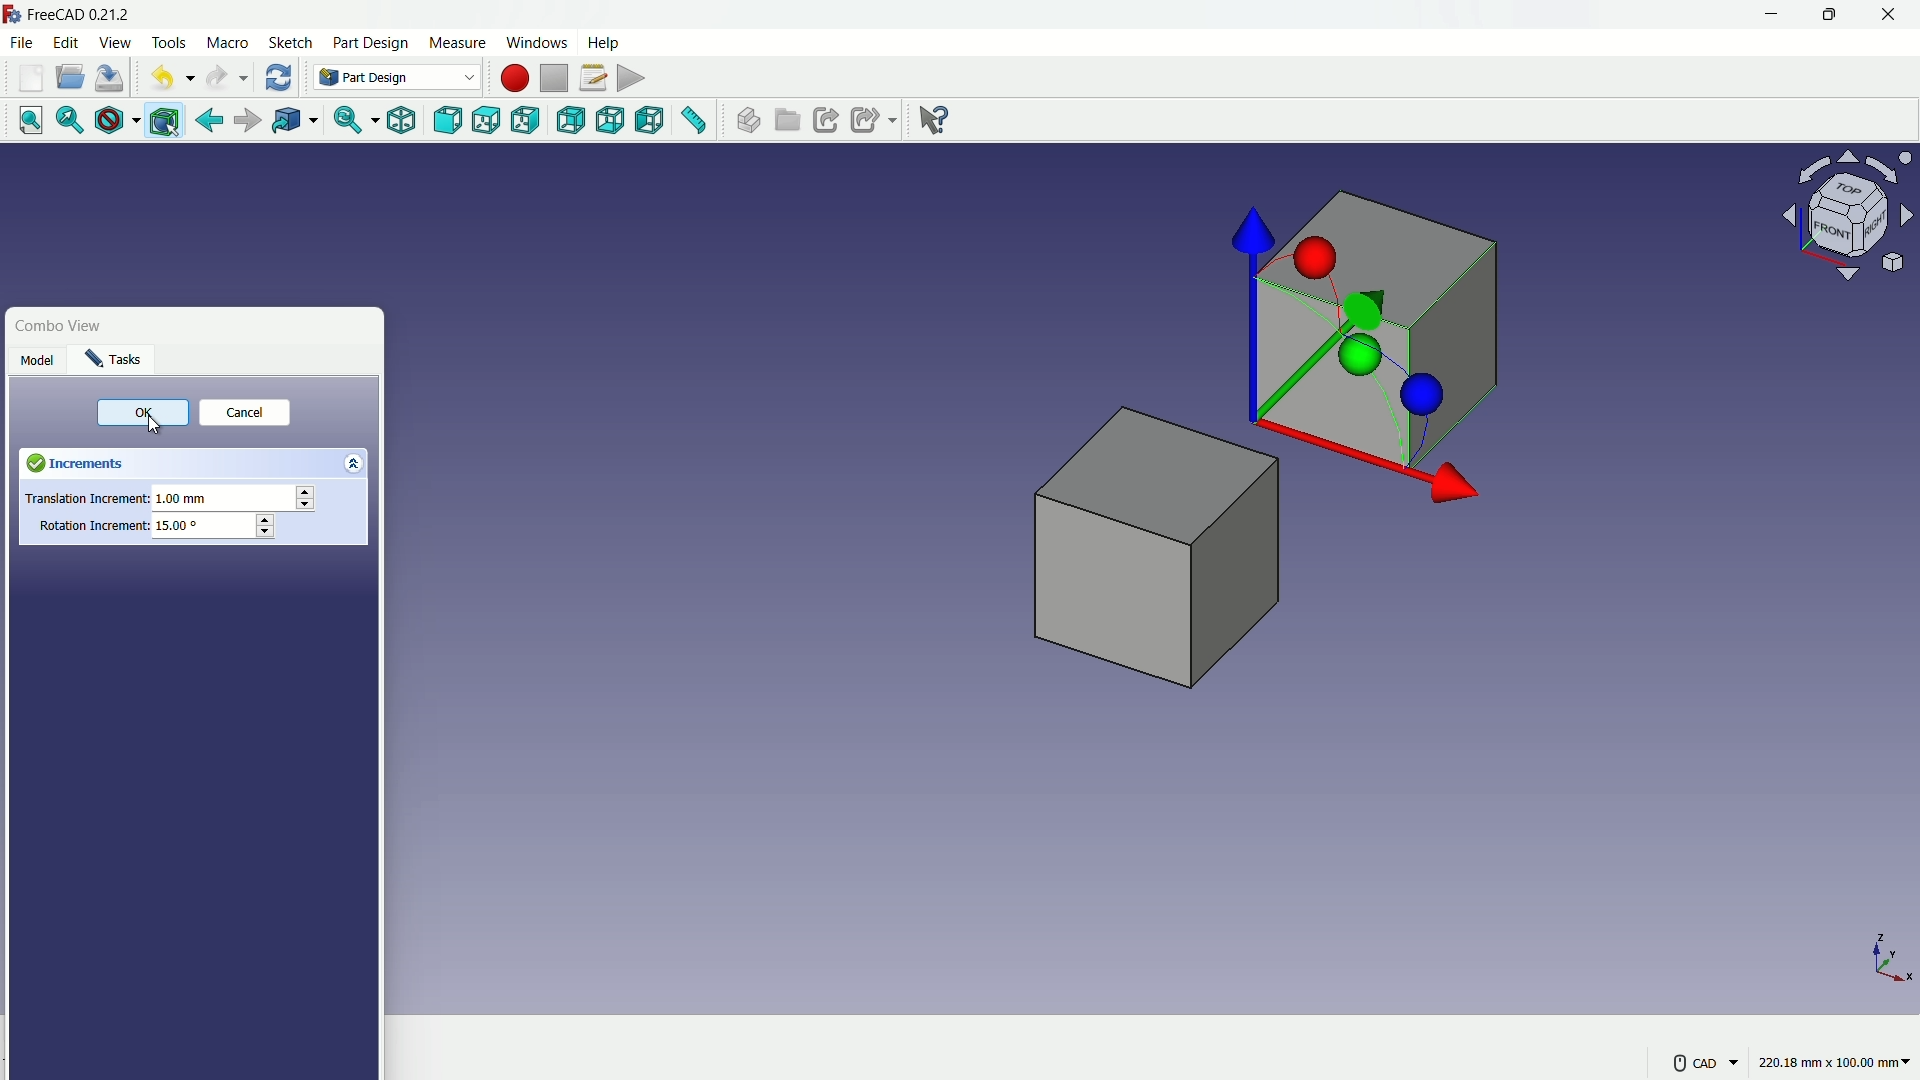 The image size is (1920, 1080). I want to click on help extension, so click(928, 118).